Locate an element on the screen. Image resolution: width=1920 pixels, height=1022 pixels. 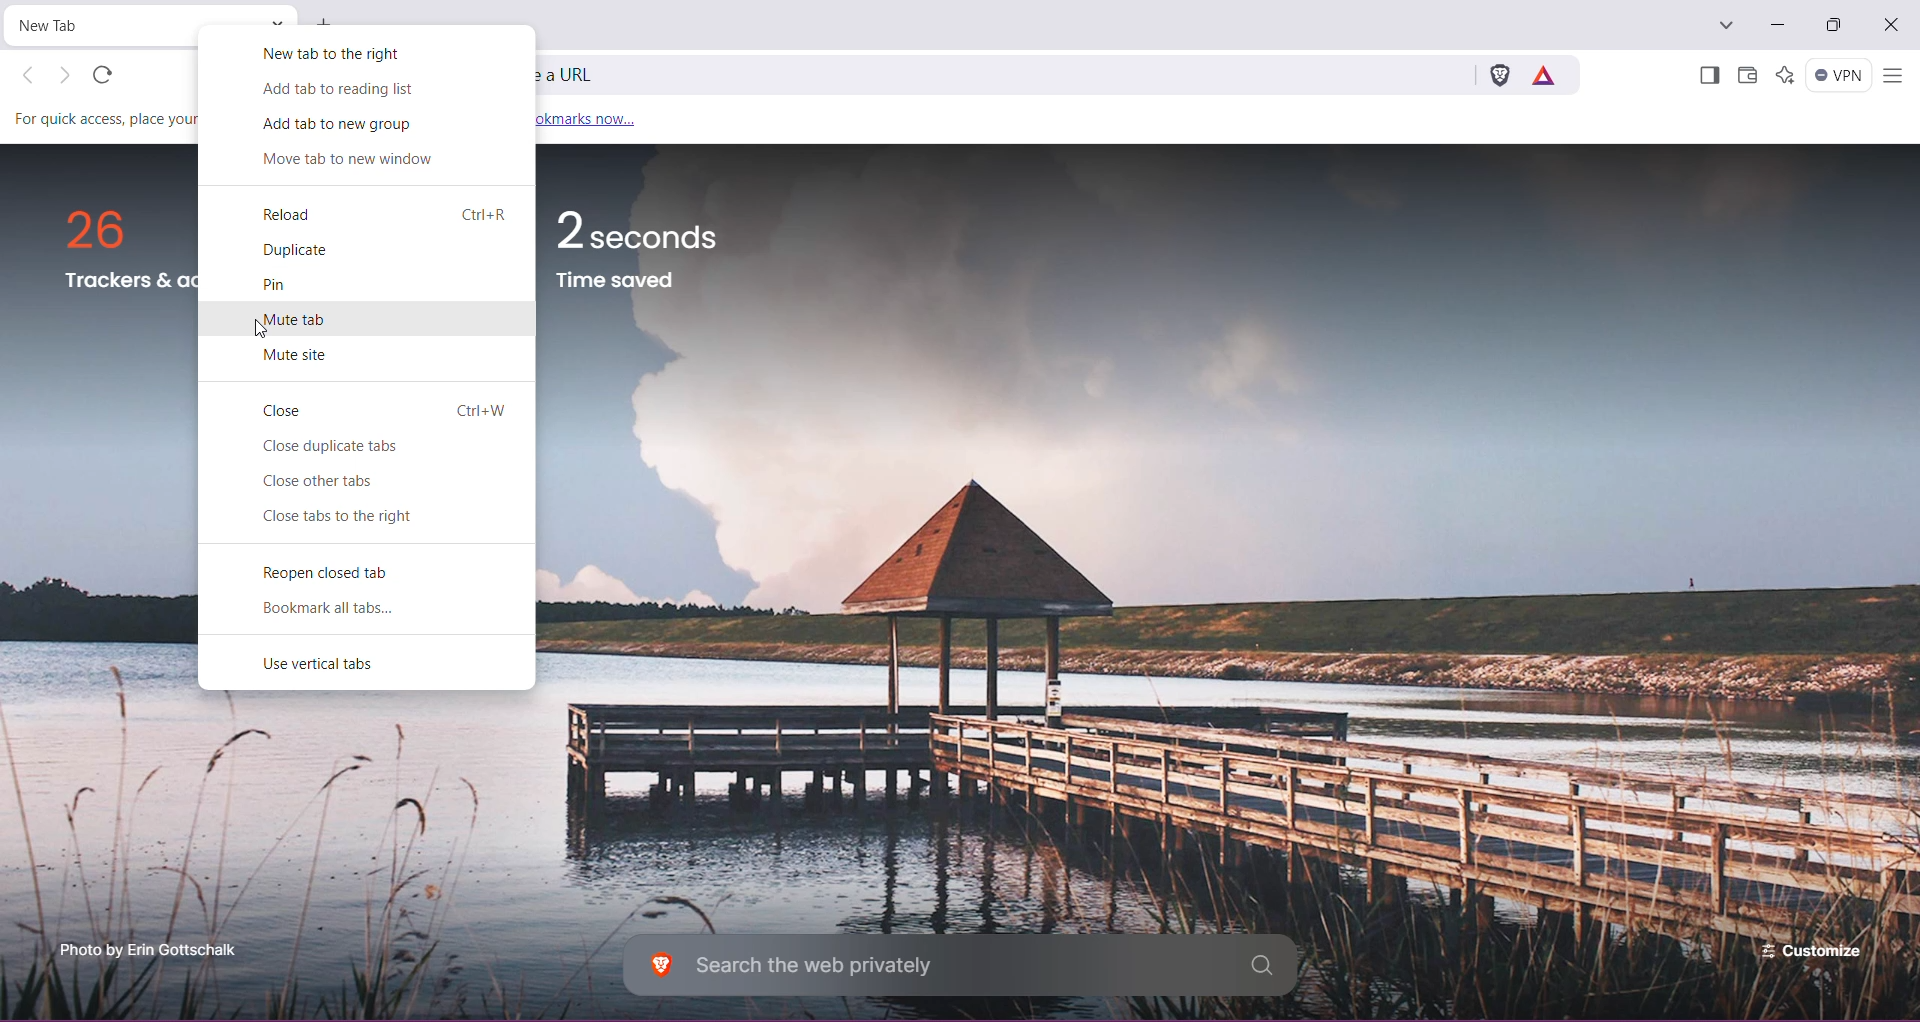
Reopen closed tab is located at coordinates (337, 573).